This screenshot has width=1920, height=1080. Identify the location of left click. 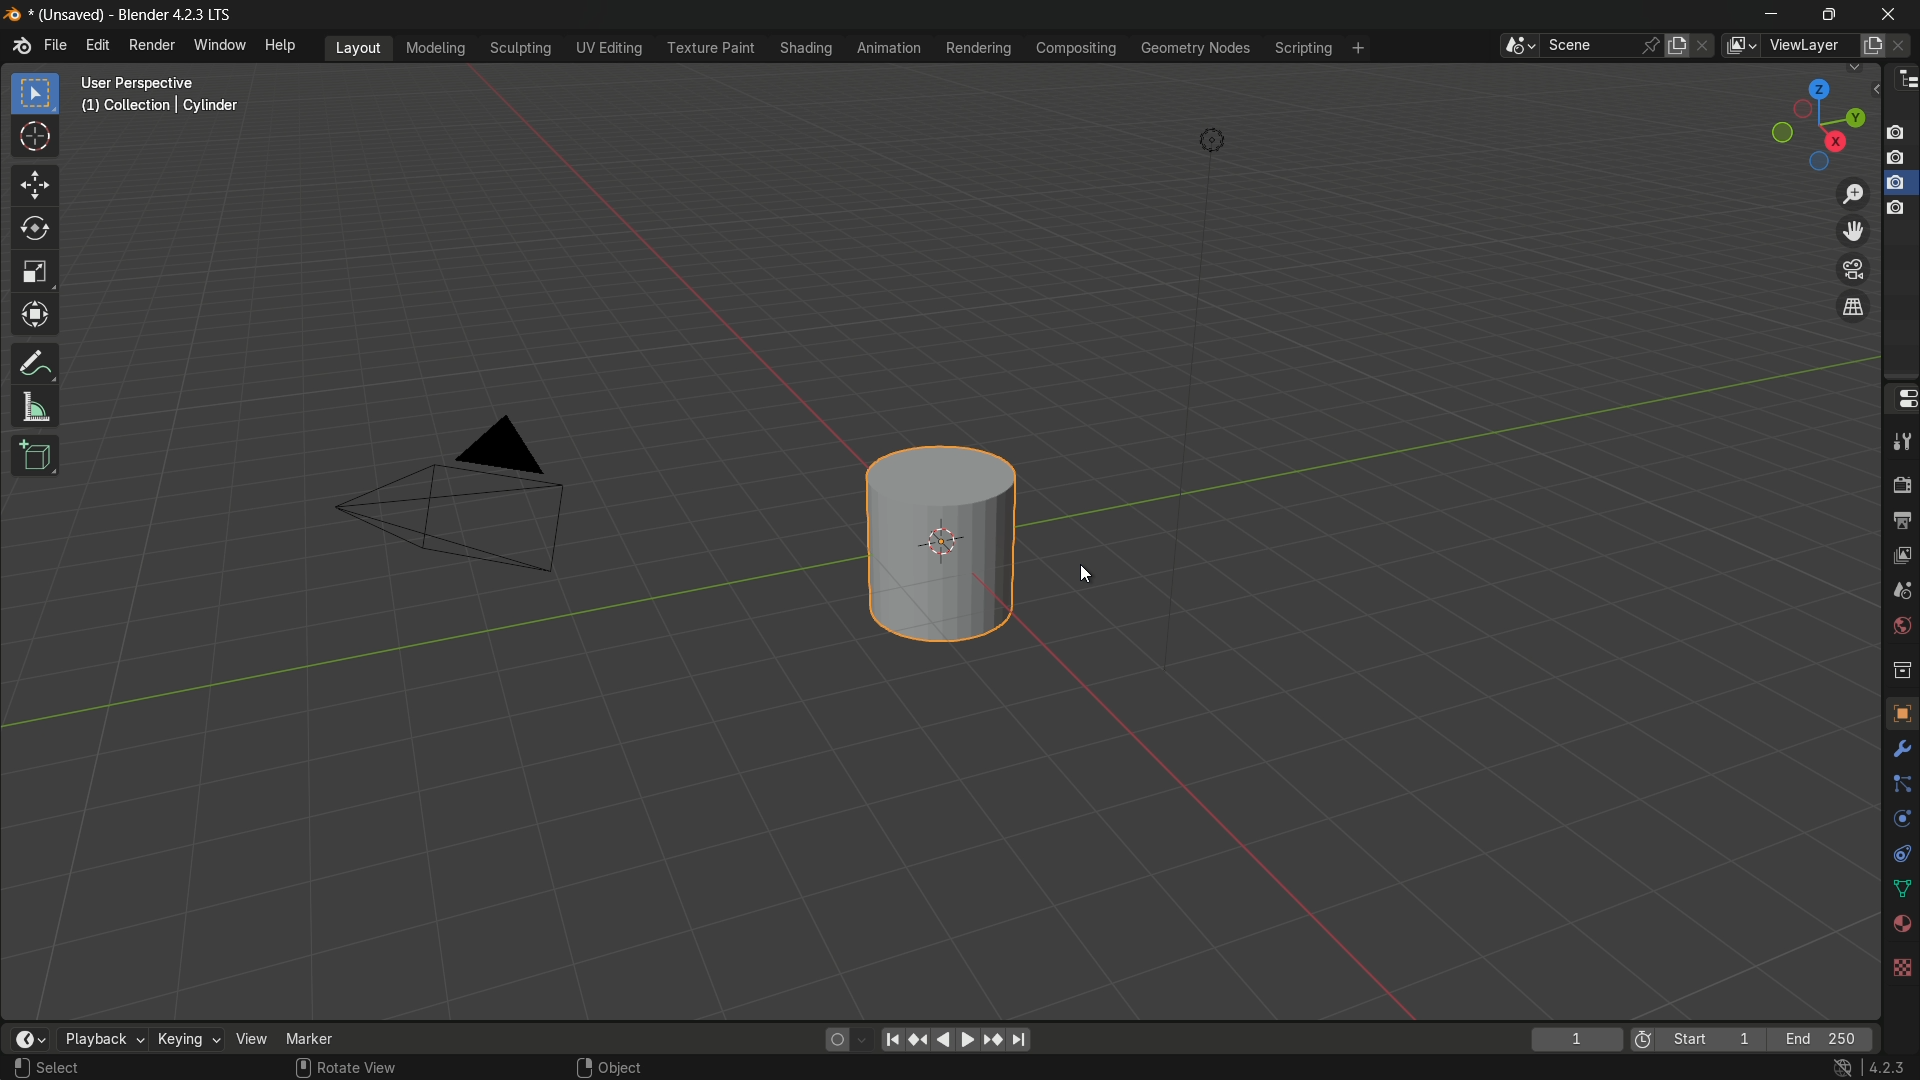
(22, 1069).